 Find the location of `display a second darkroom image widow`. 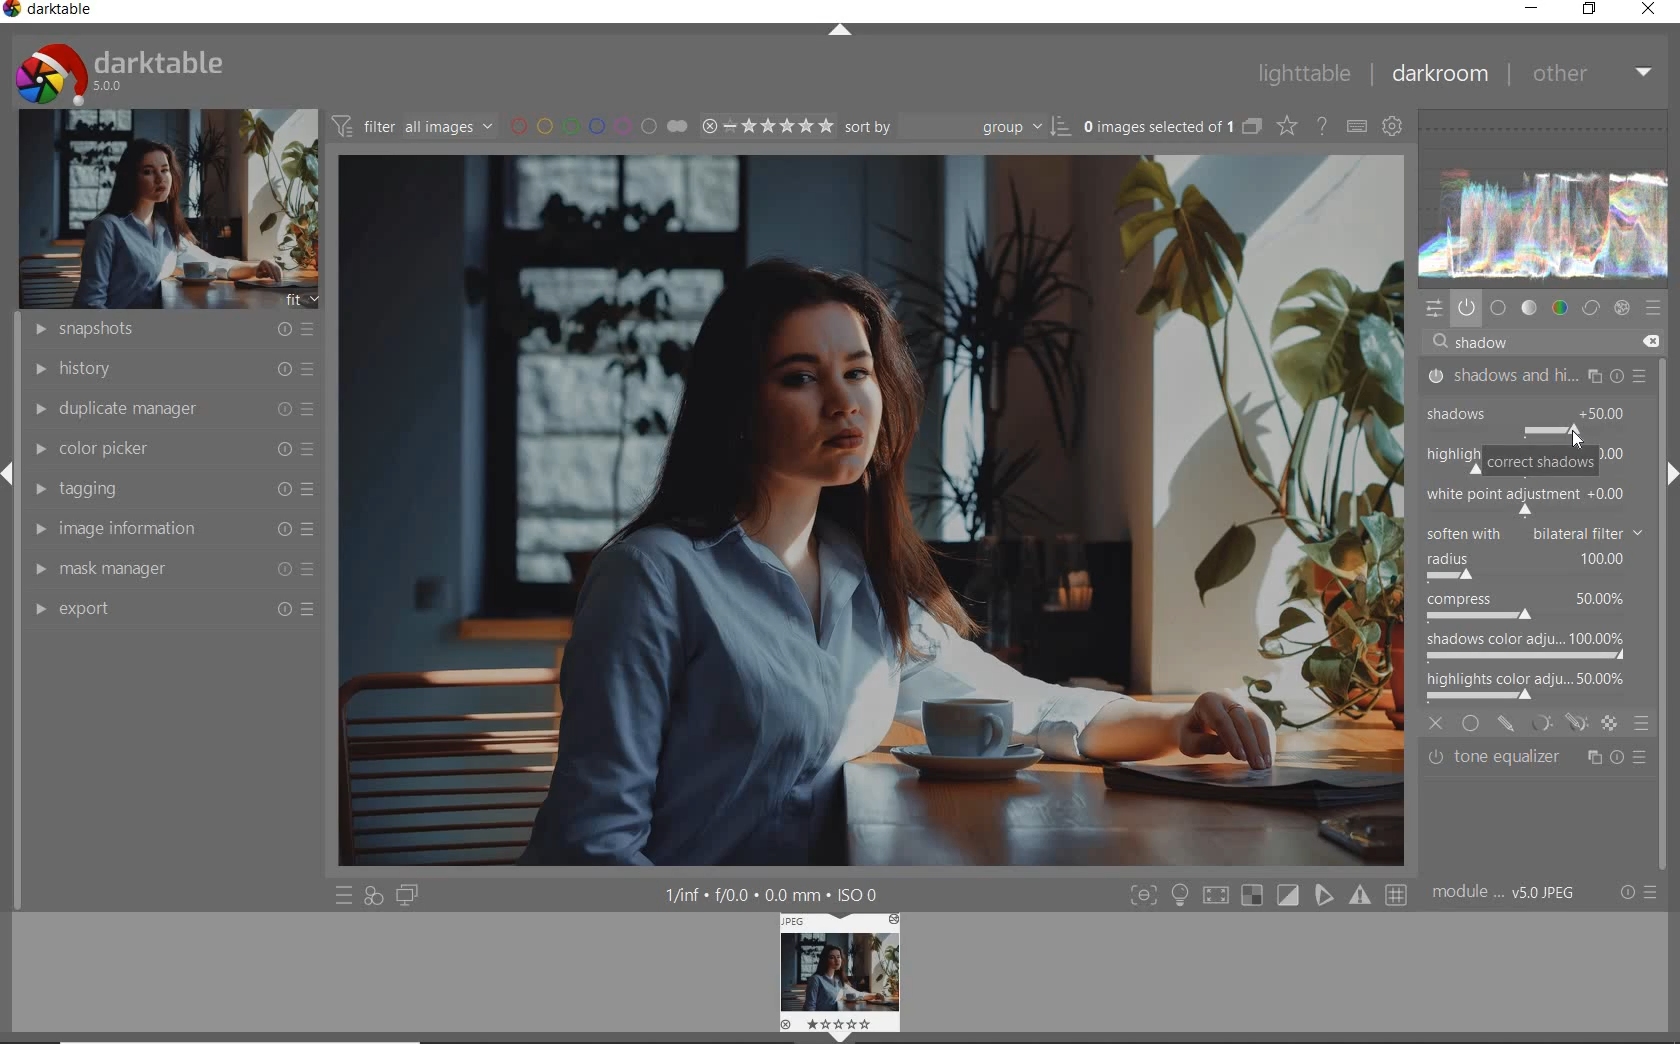

display a second darkroom image widow is located at coordinates (411, 897).